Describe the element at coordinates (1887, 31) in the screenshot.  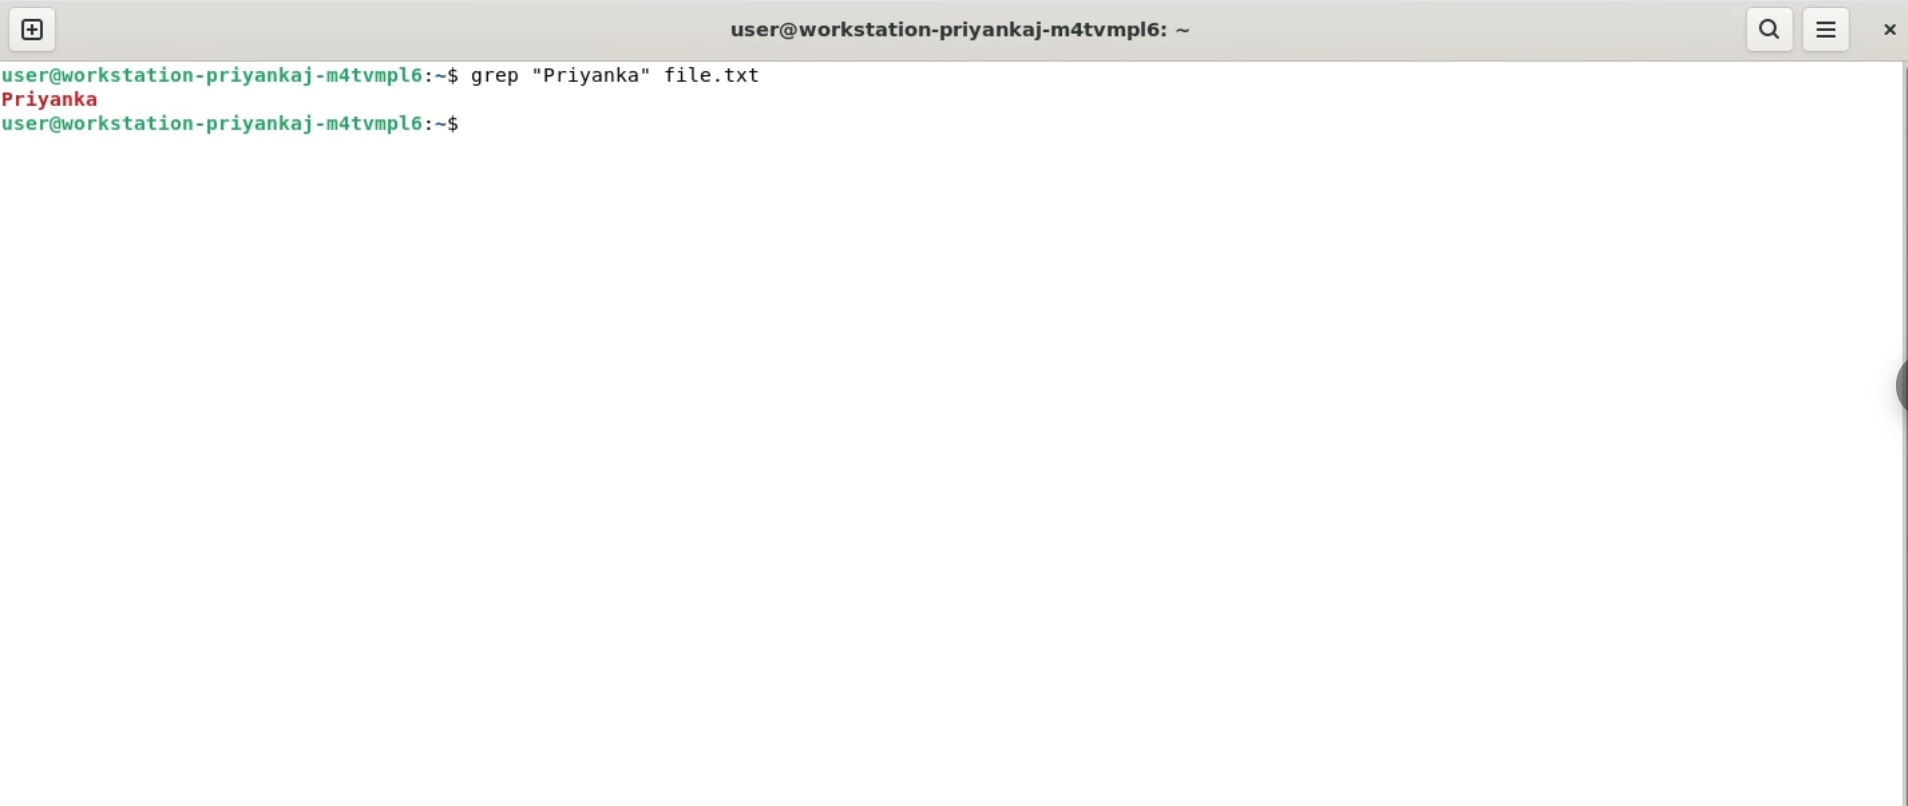
I see `close` at that location.